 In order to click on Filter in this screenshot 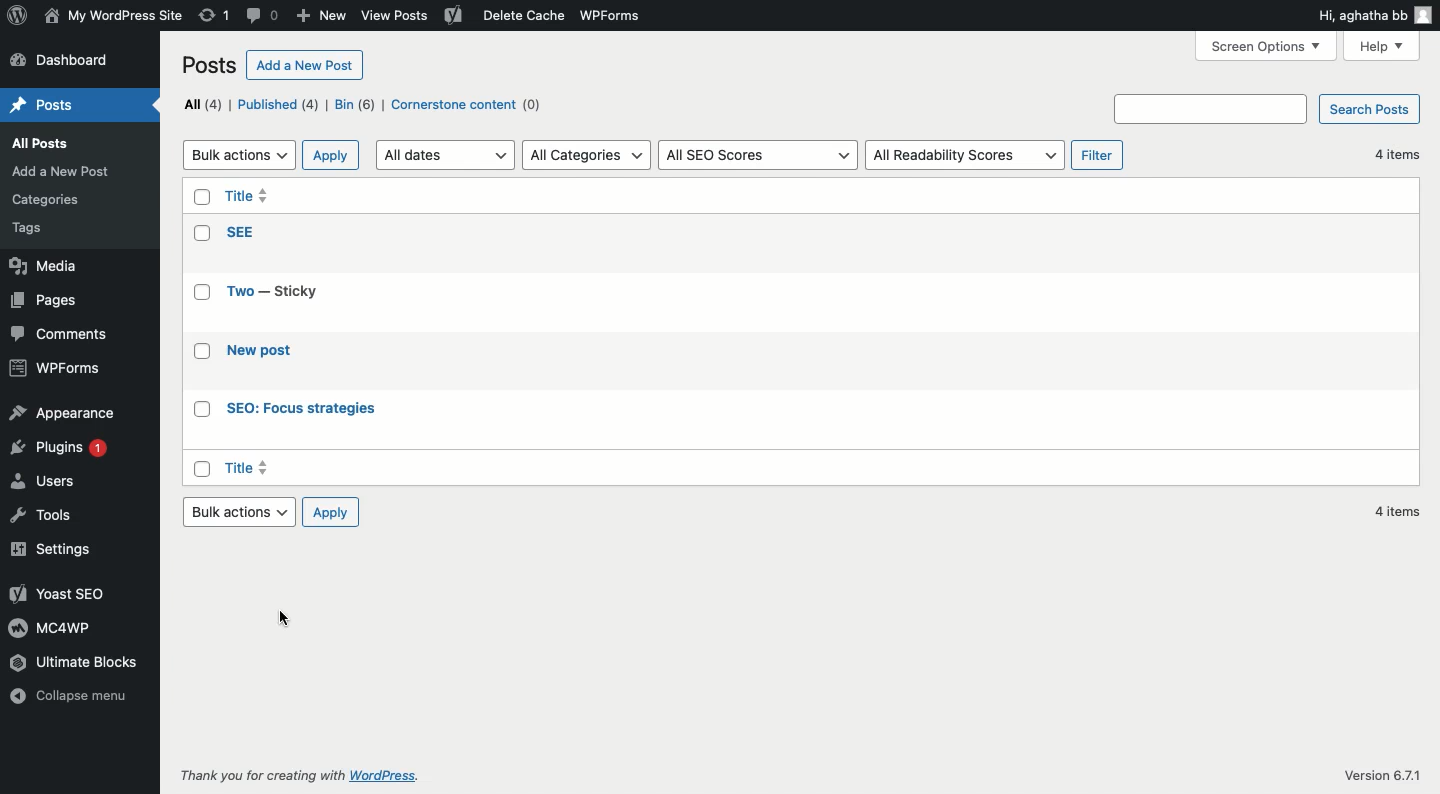, I will do `click(1097, 155)`.